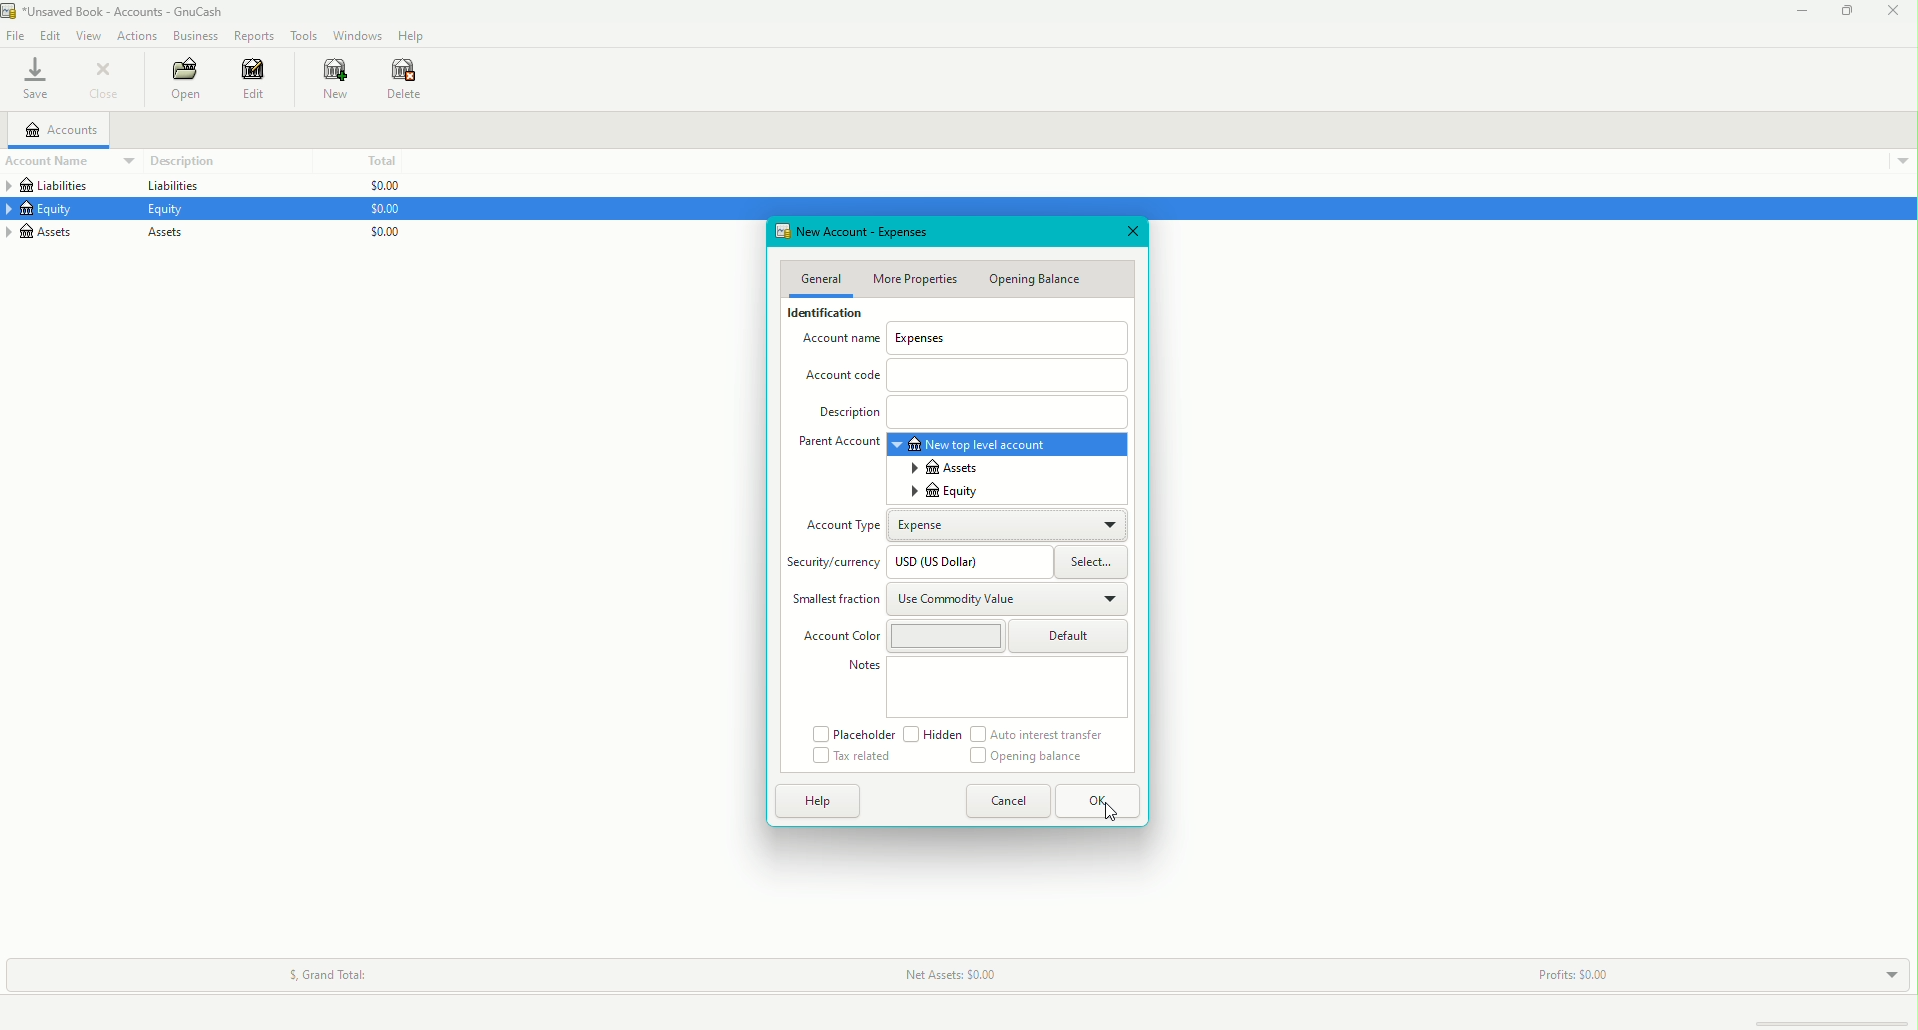 The height and width of the screenshot is (1030, 1918). I want to click on unsaved book, so click(122, 11).